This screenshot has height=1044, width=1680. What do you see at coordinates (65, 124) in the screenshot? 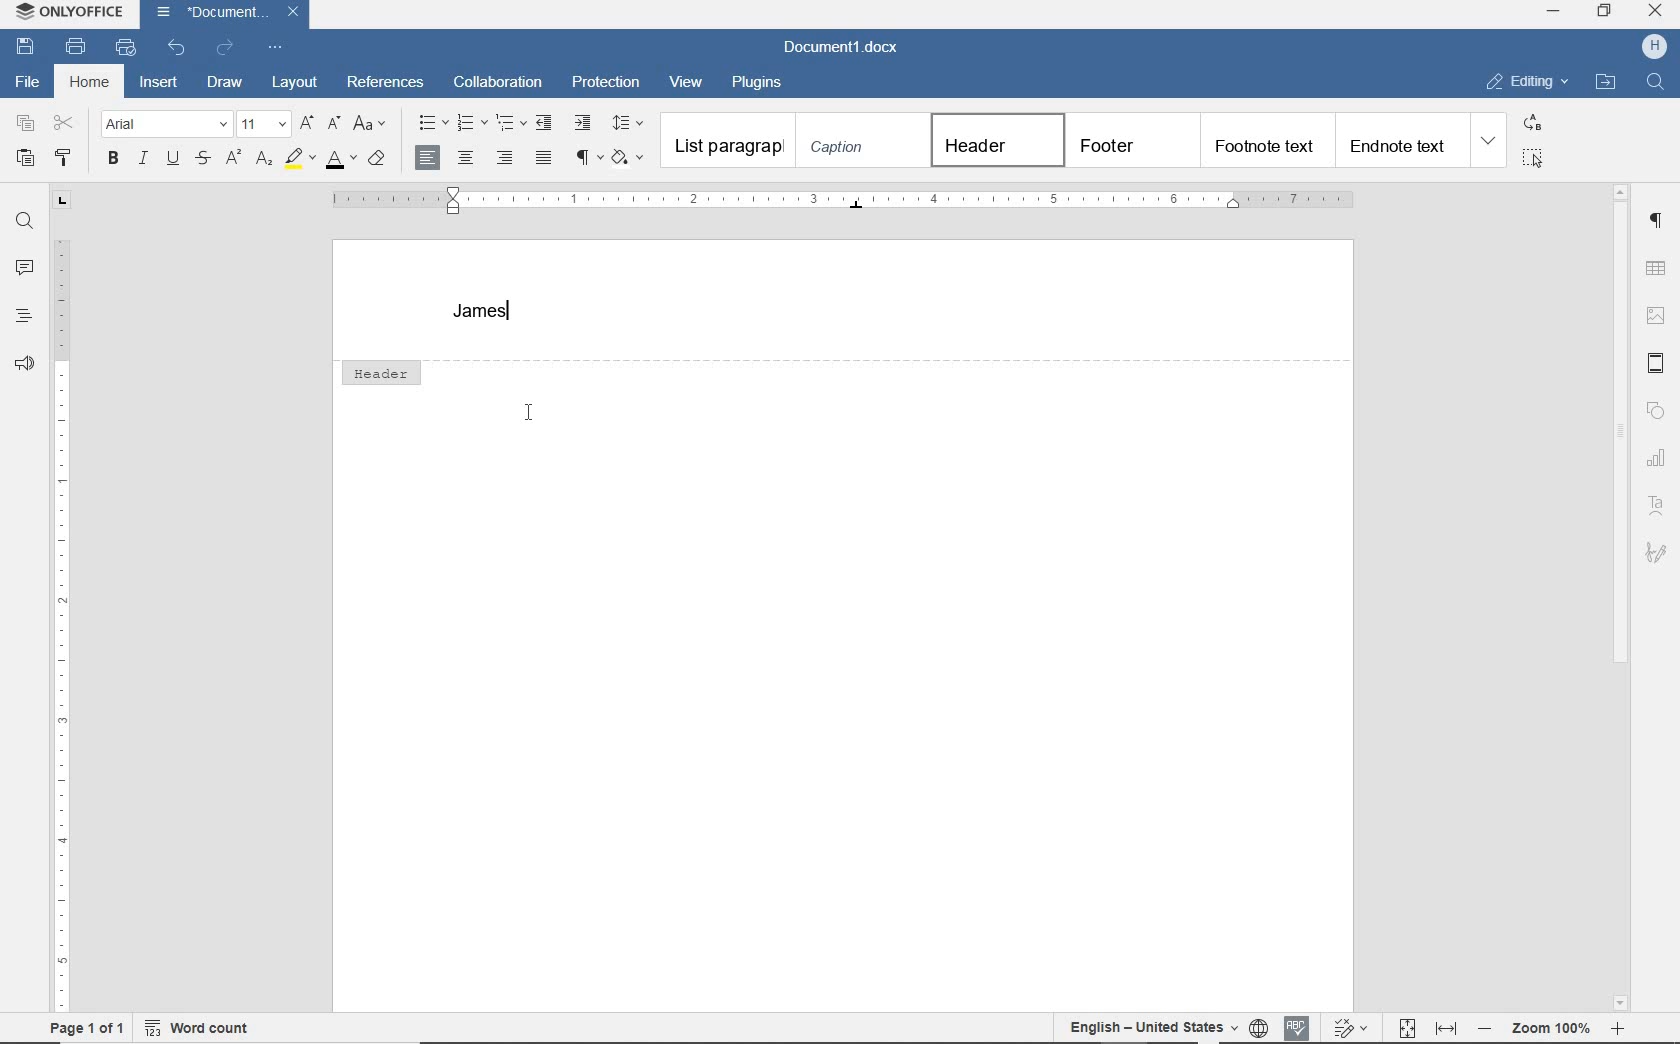
I see `cut` at bounding box center [65, 124].